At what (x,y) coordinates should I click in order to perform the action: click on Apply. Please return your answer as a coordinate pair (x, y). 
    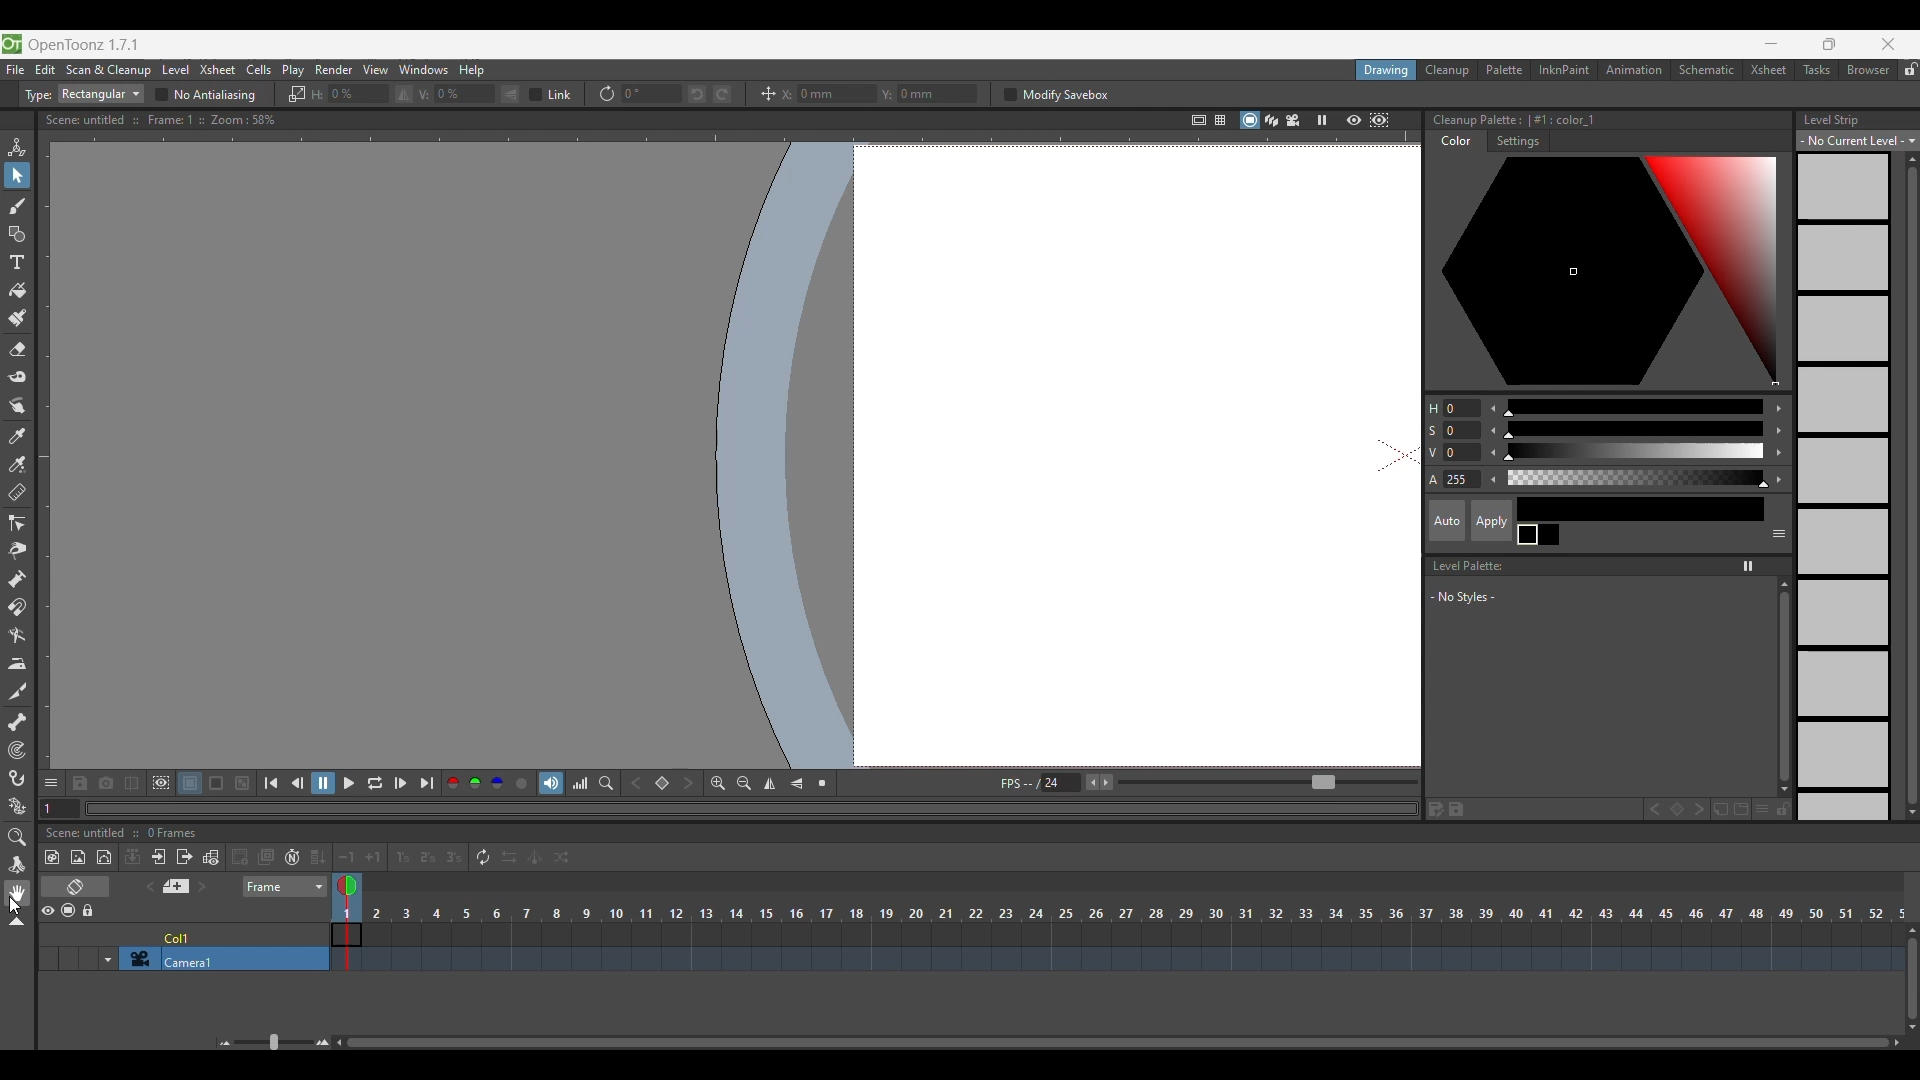
    Looking at the image, I should click on (1492, 521).